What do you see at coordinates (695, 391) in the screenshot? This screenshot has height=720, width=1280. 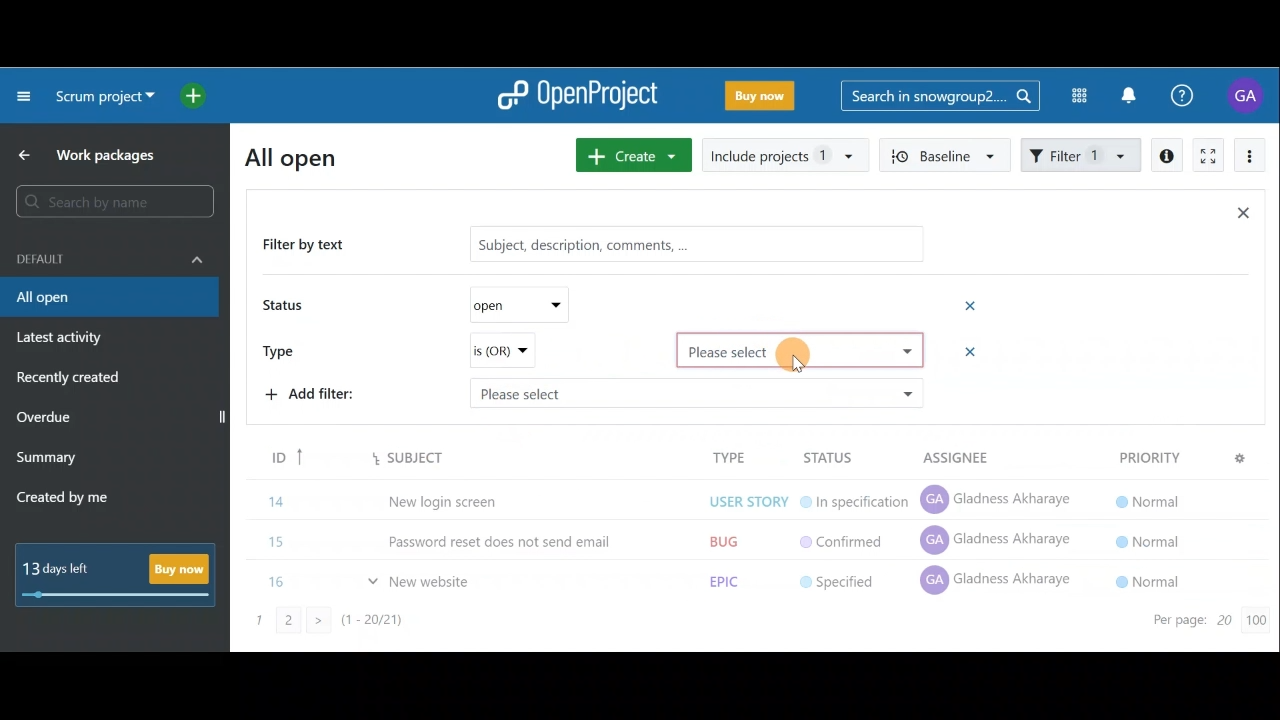 I see `Please select` at bounding box center [695, 391].